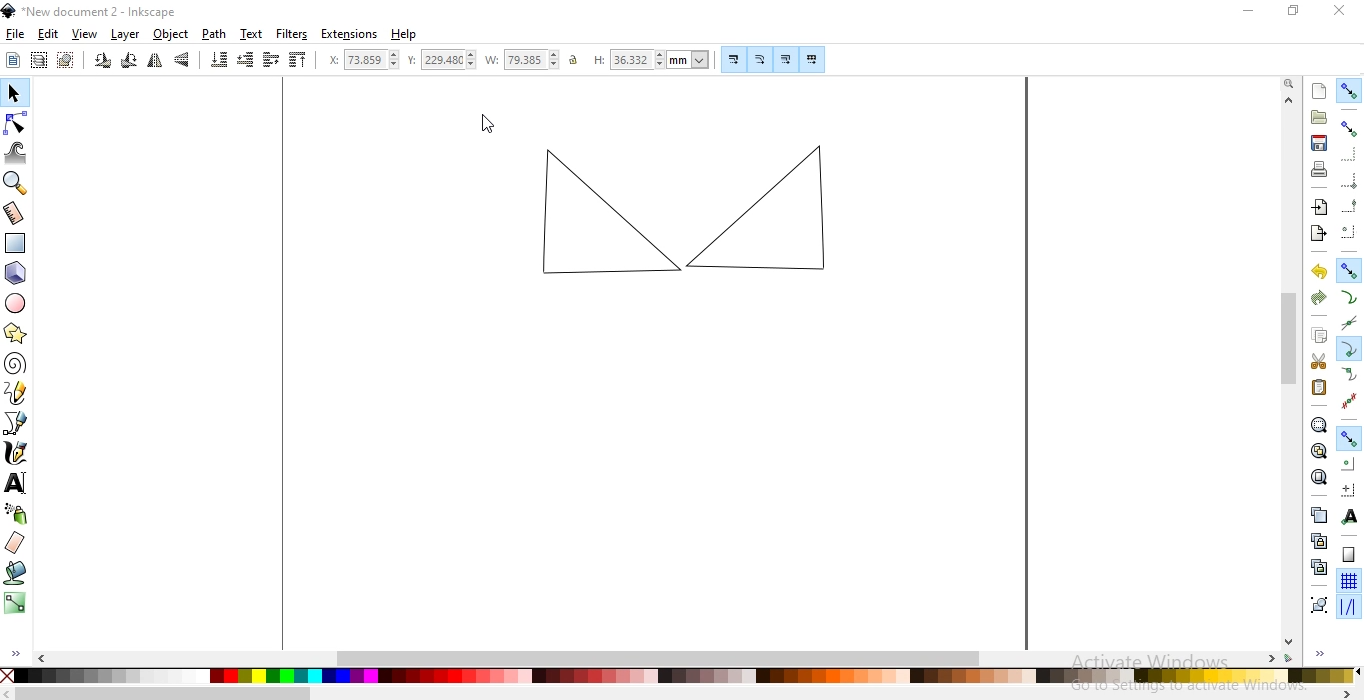 The image size is (1364, 700). Describe the element at coordinates (15, 604) in the screenshot. I see `create and edit gradients` at that location.